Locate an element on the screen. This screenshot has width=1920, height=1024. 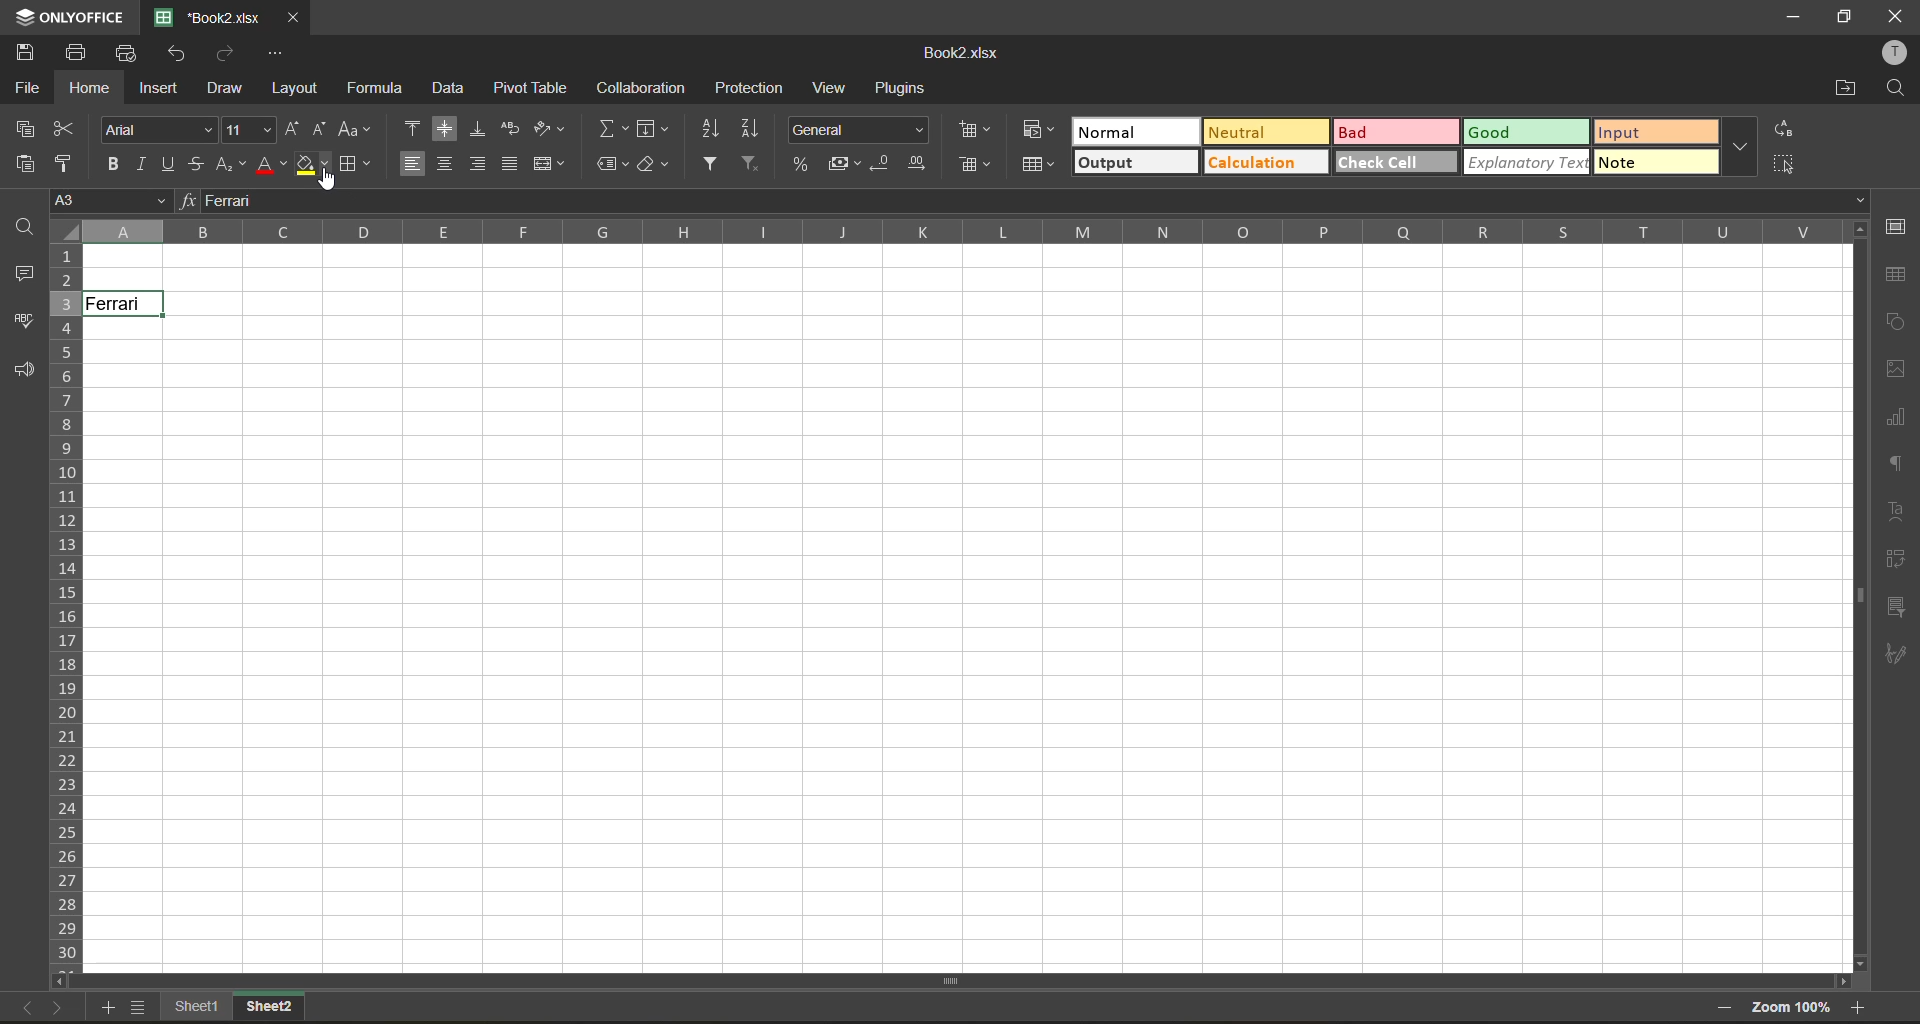
bad is located at coordinates (1395, 132).